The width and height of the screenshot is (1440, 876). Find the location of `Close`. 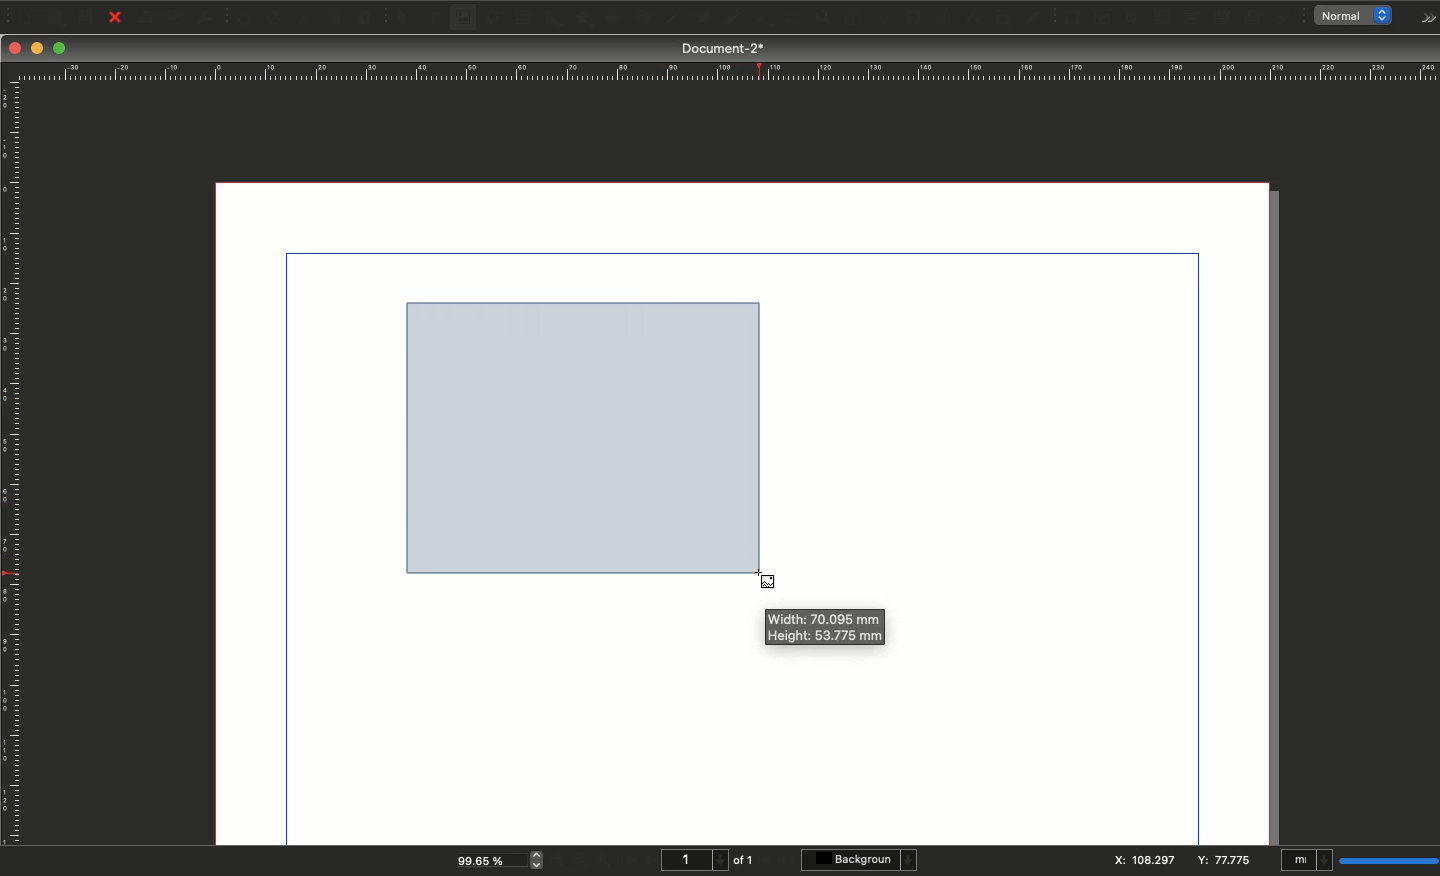

Close is located at coordinates (115, 18).